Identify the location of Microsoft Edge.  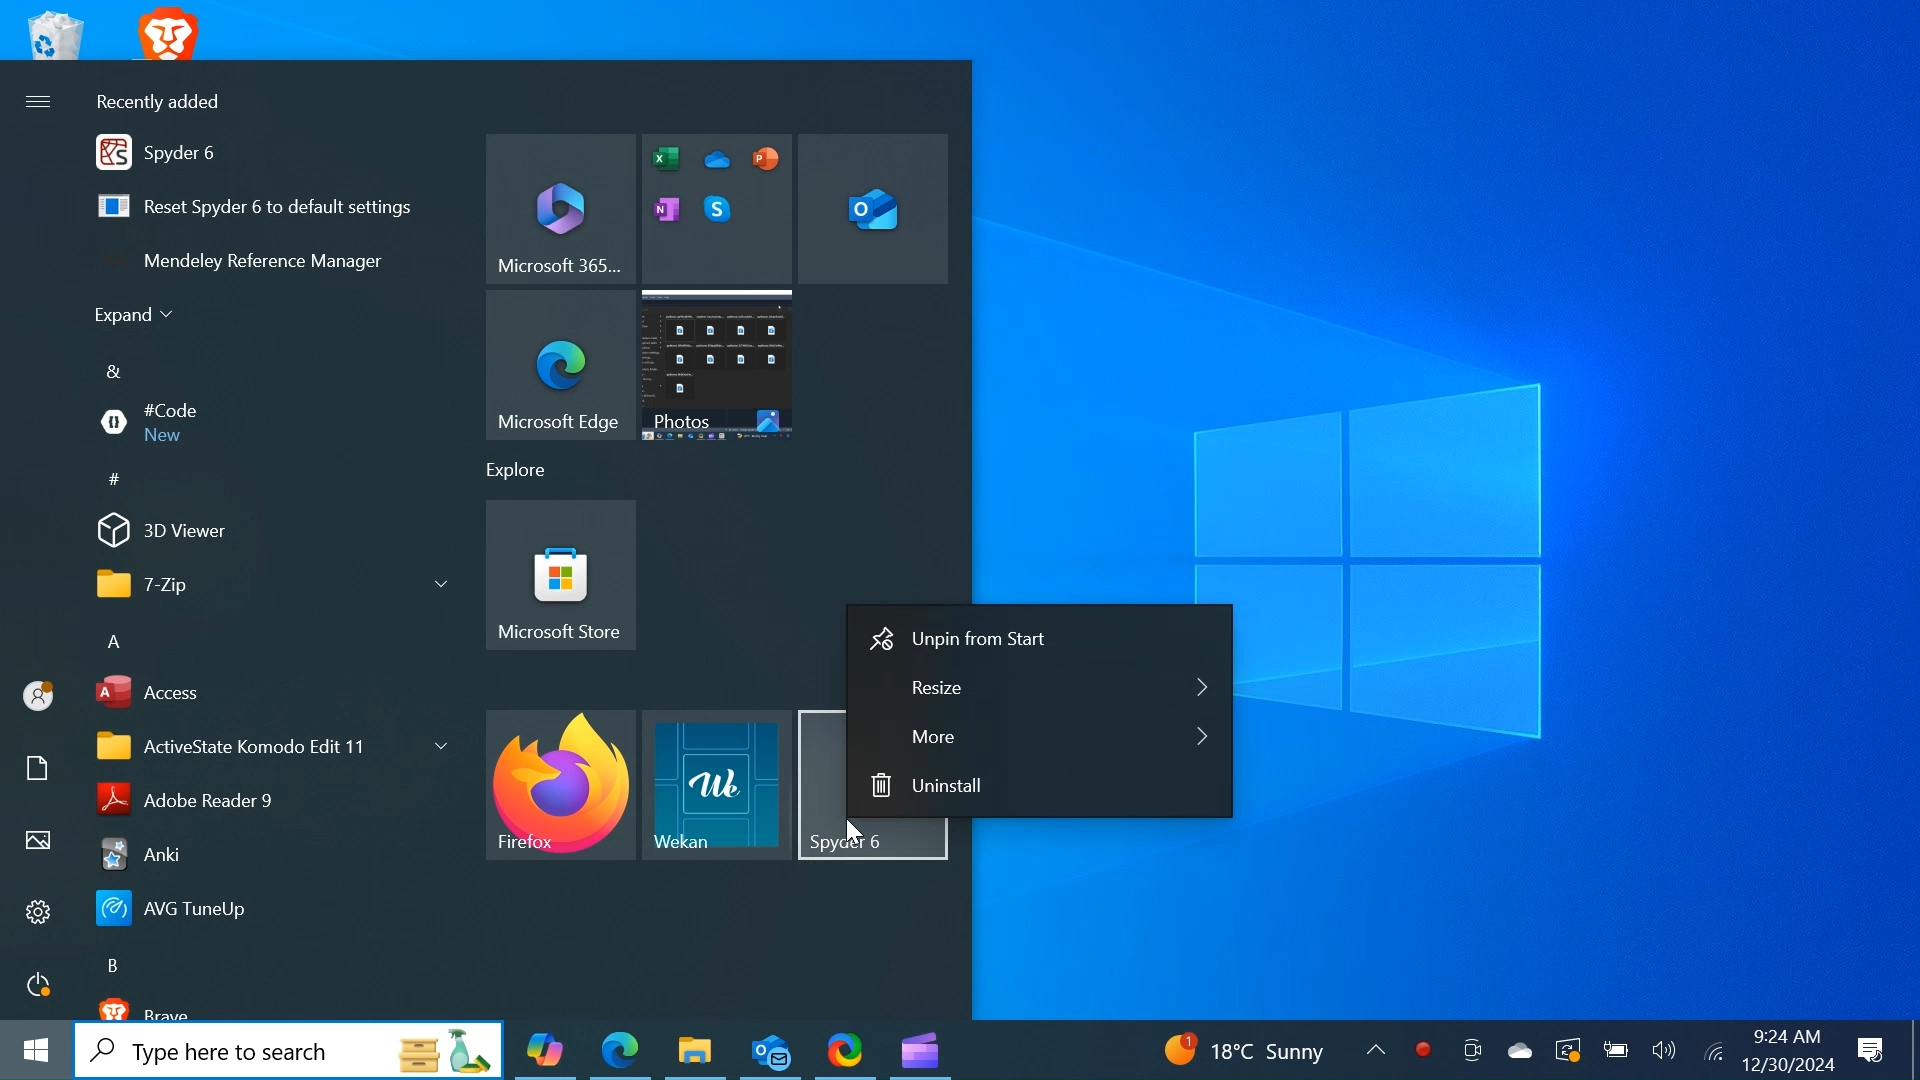
(620, 1050).